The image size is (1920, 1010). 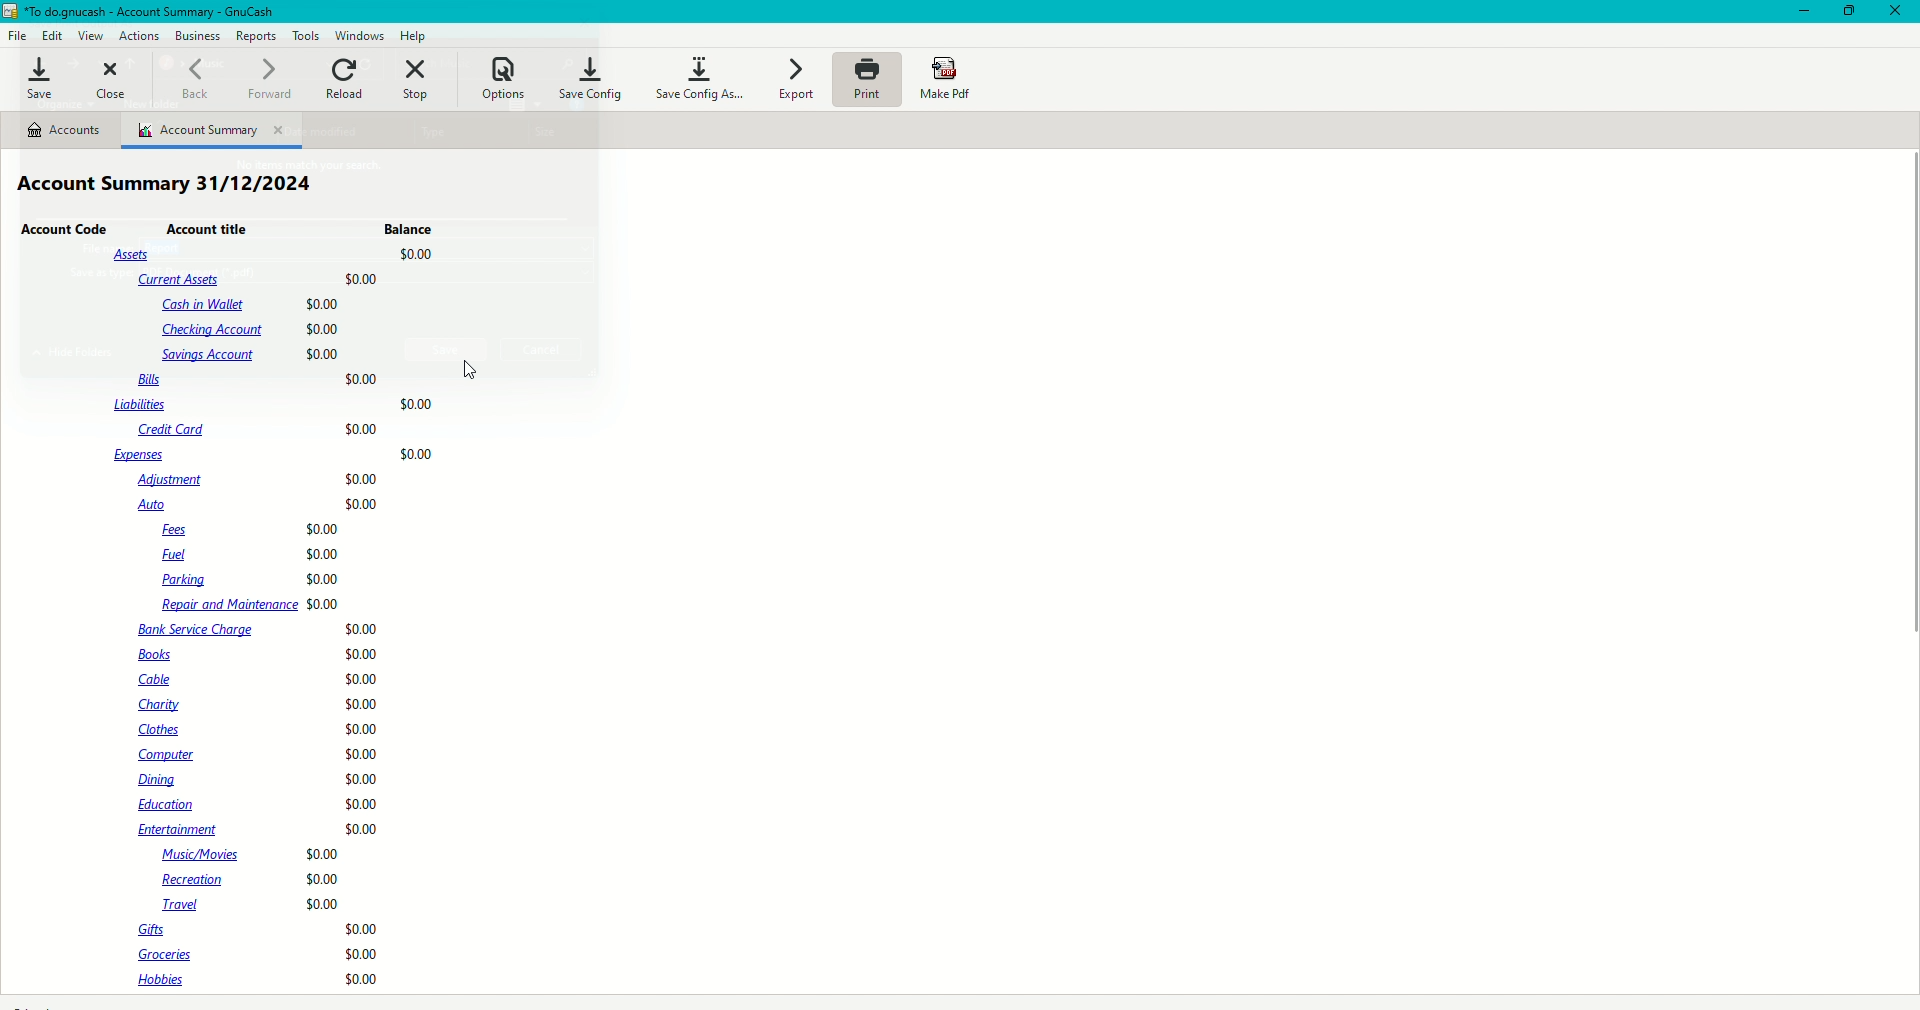 I want to click on Business, so click(x=199, y=37).